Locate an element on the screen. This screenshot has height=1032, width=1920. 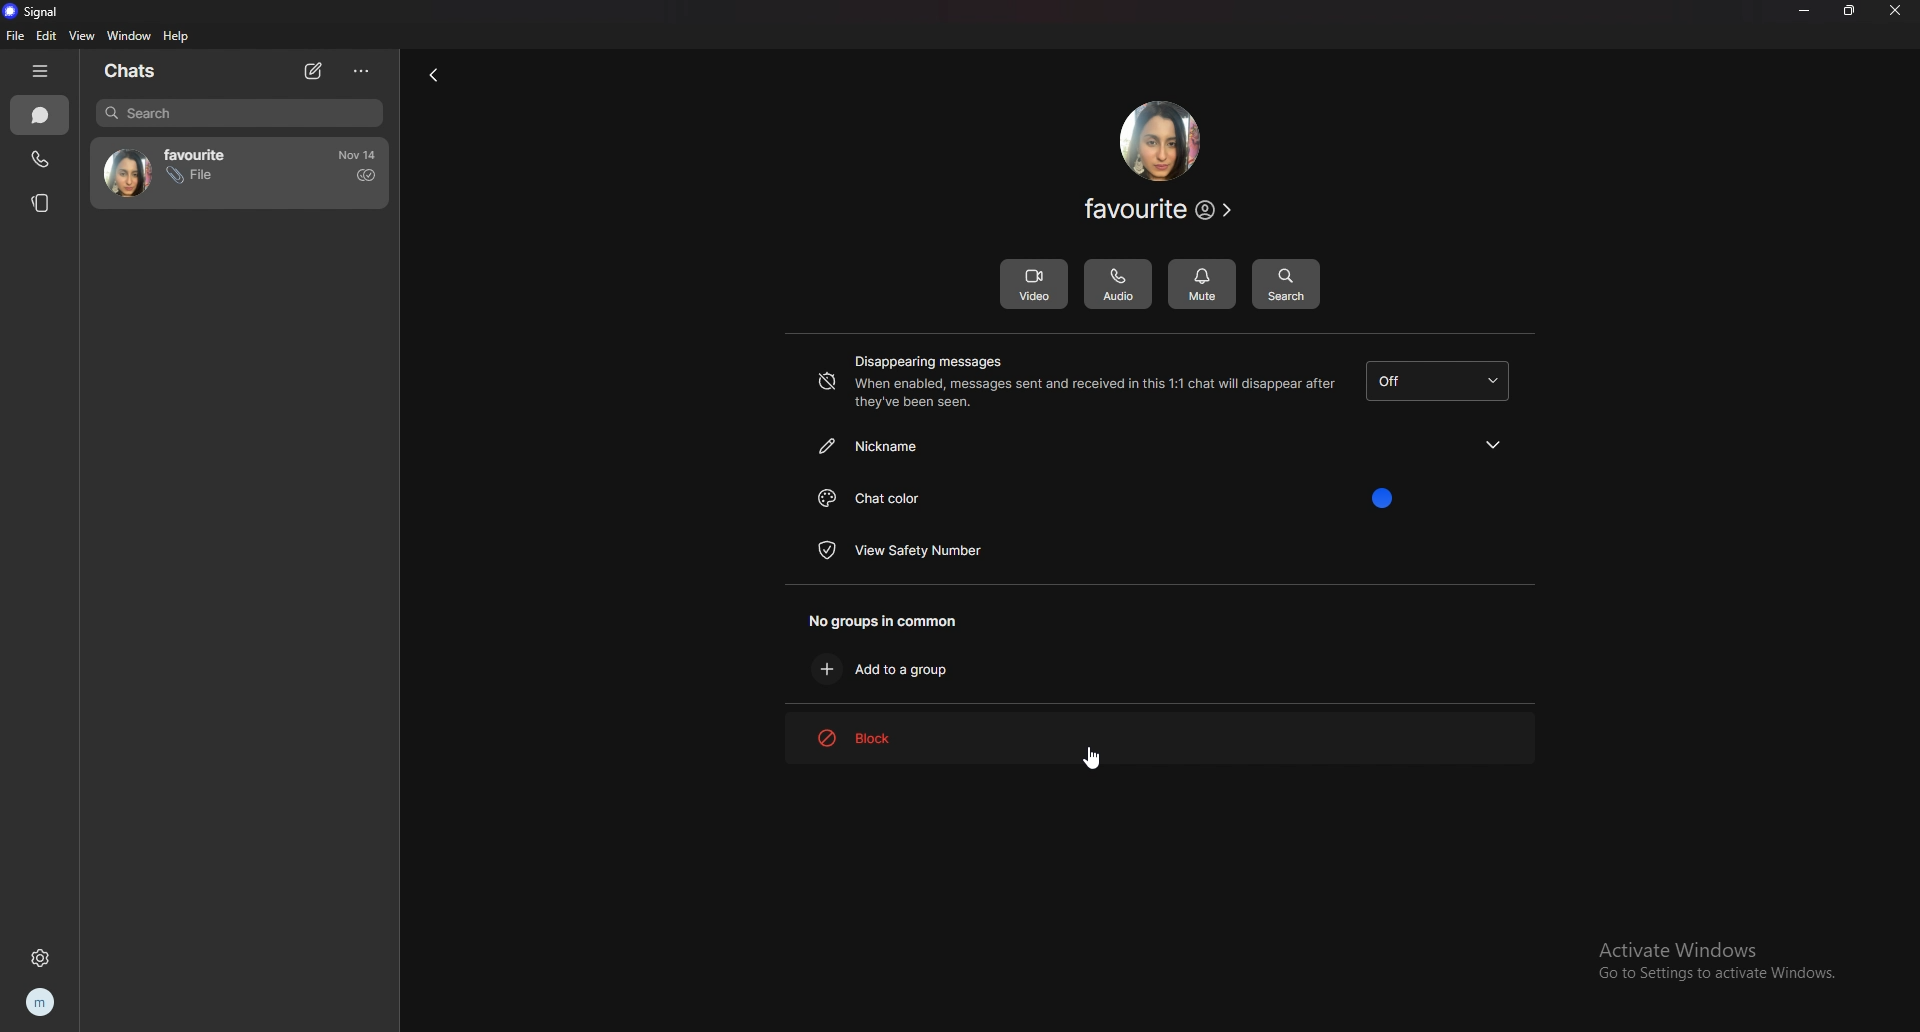
delivered is located at coordinates (366, 176).